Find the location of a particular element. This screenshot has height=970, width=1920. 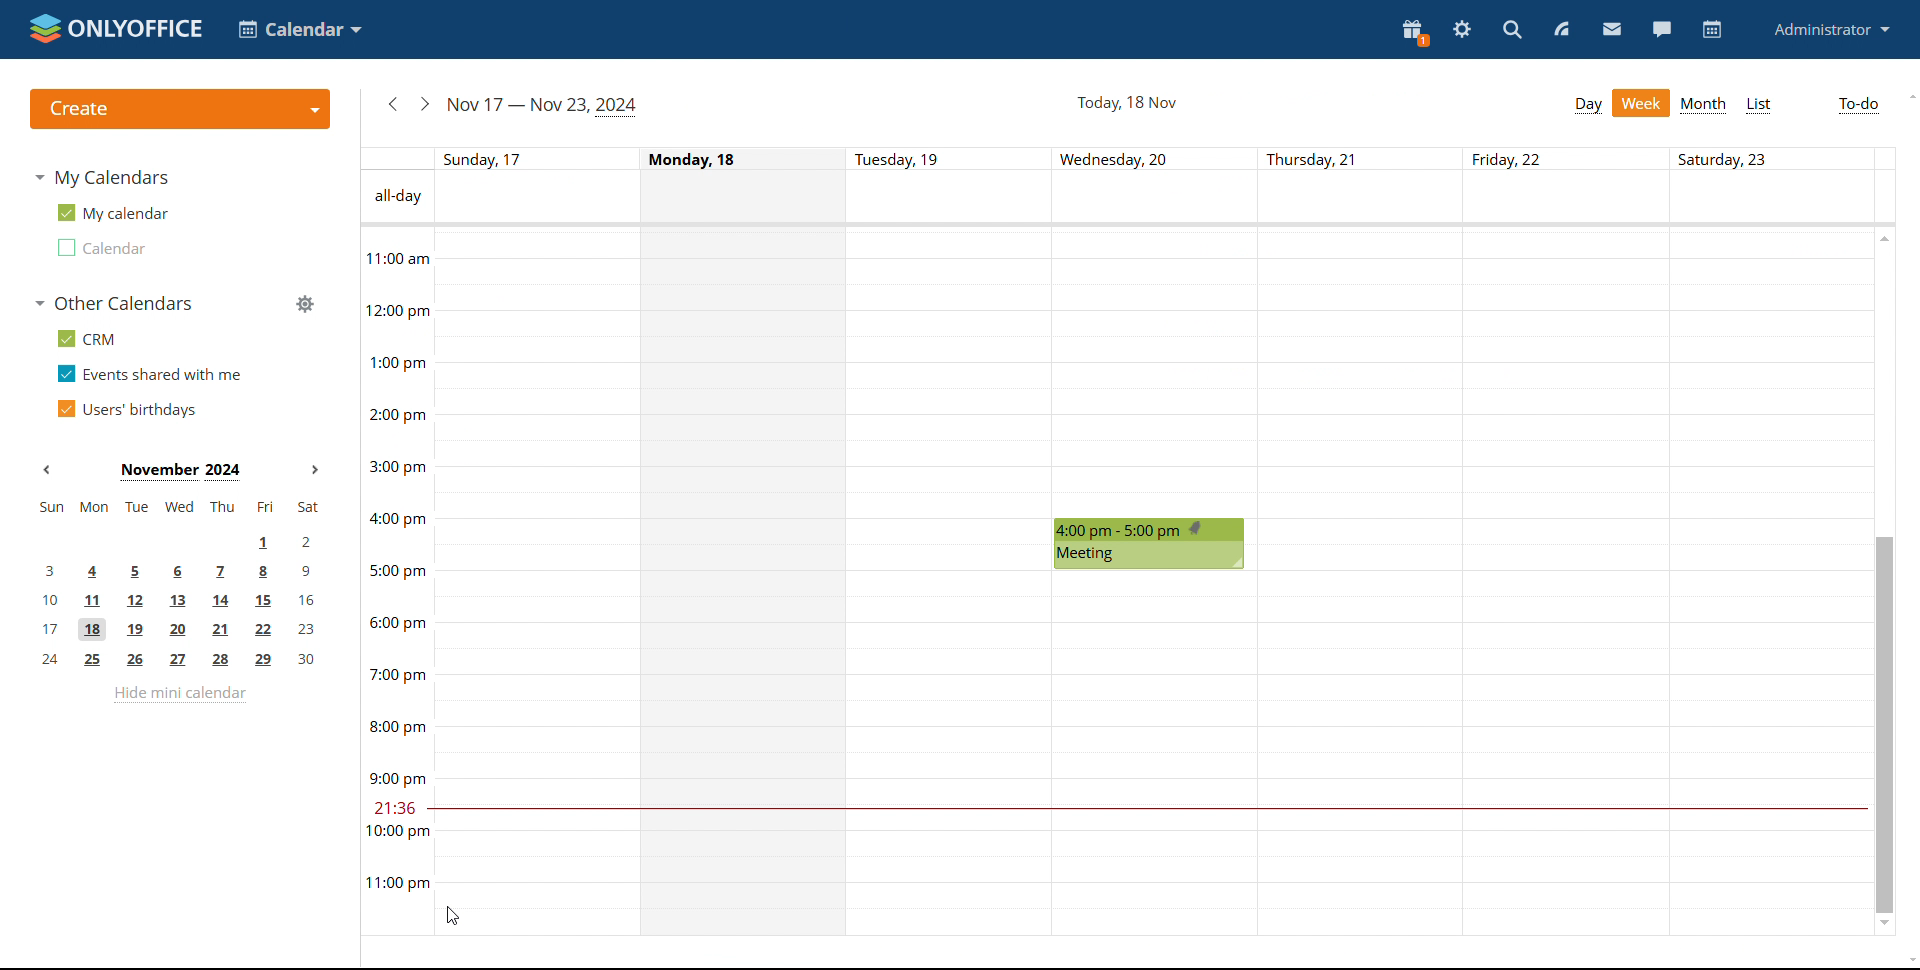

cursor is located at coordinates (450, 915).